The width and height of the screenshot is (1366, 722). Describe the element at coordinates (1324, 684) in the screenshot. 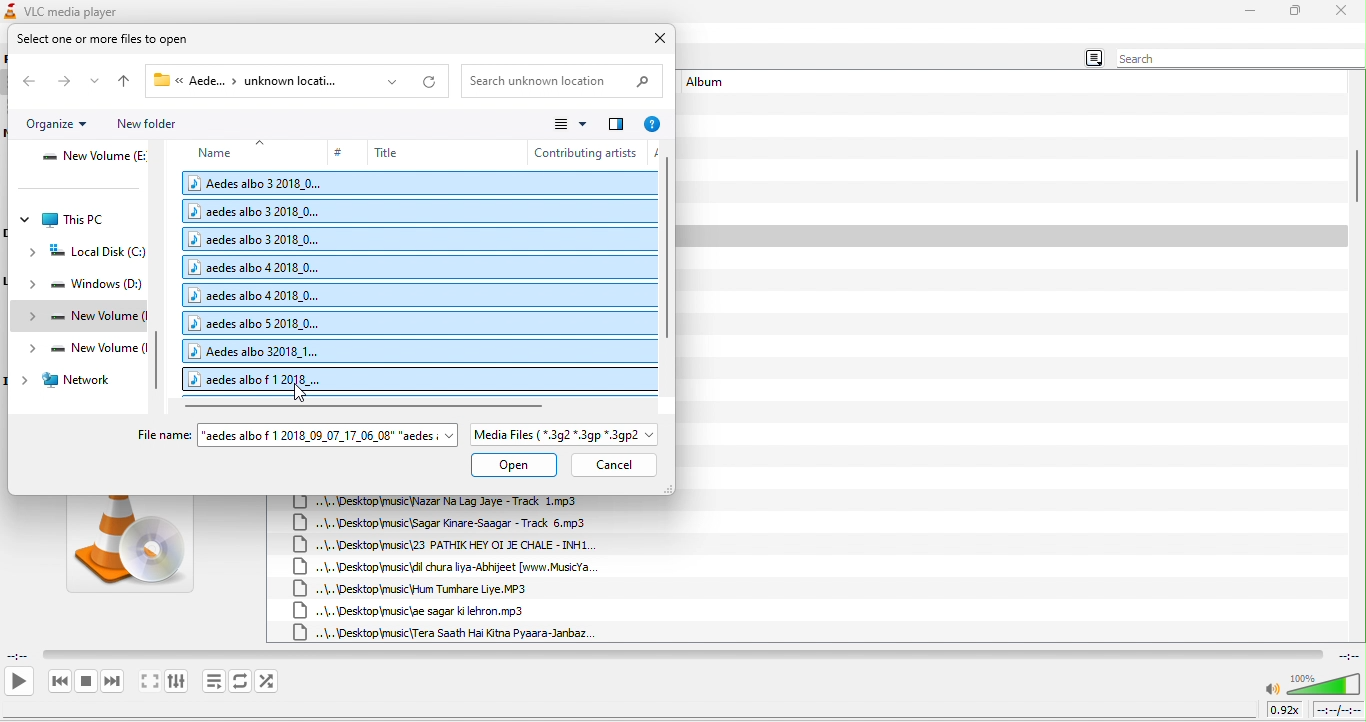

I see `volume` at that location.